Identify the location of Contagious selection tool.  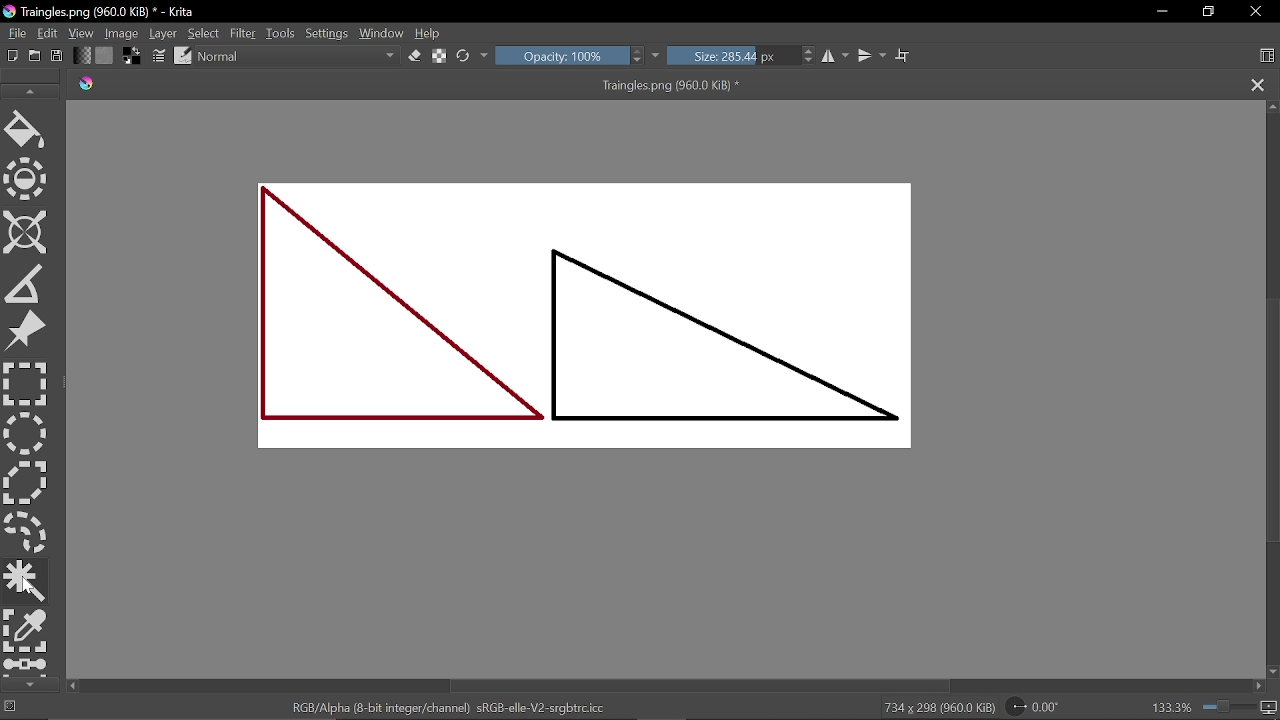
(27, 581).